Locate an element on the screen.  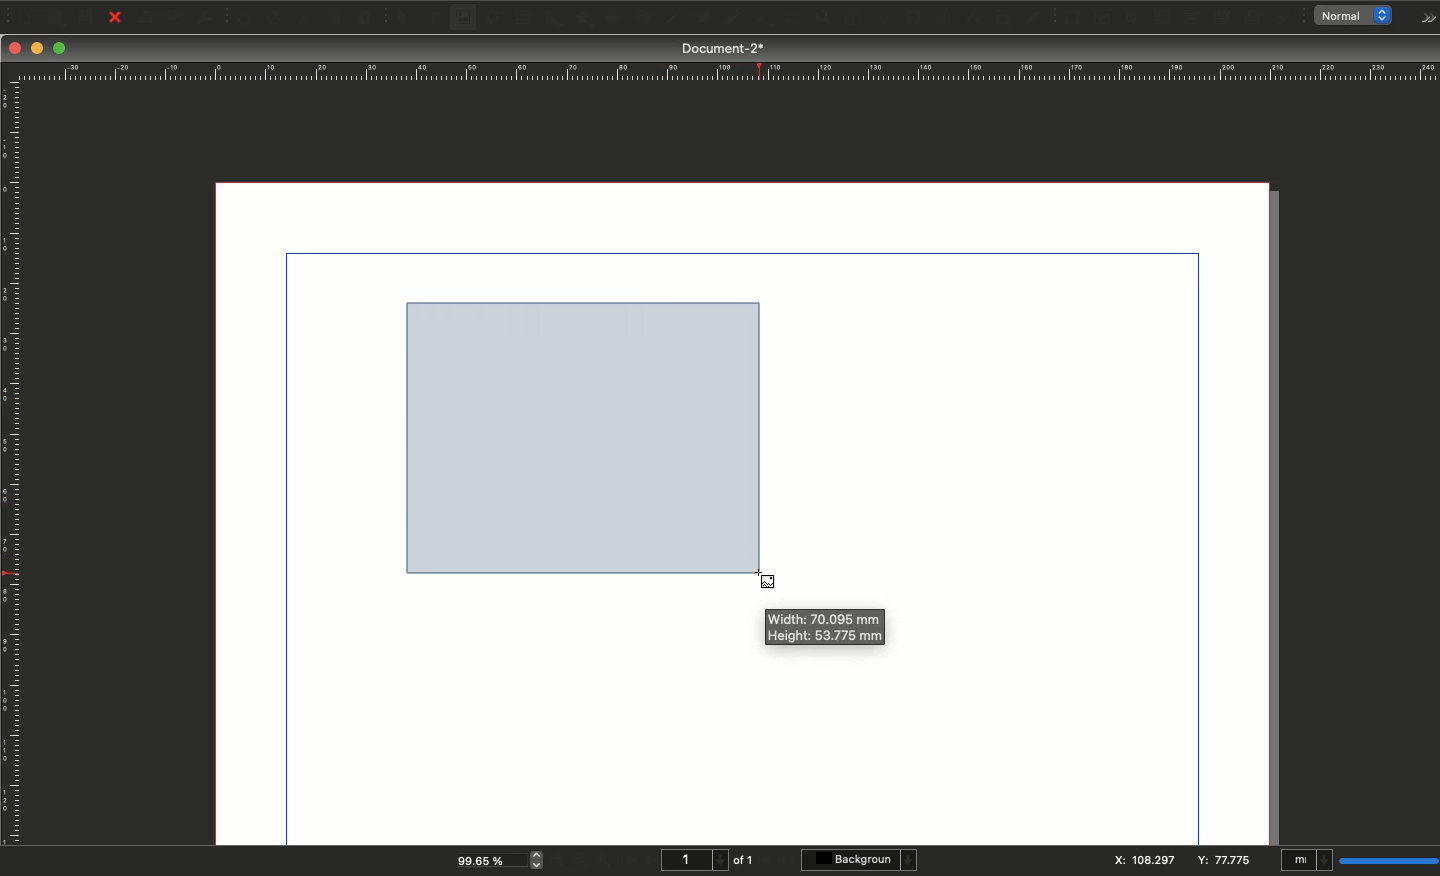
normal is located at coordinates (1358, 16).